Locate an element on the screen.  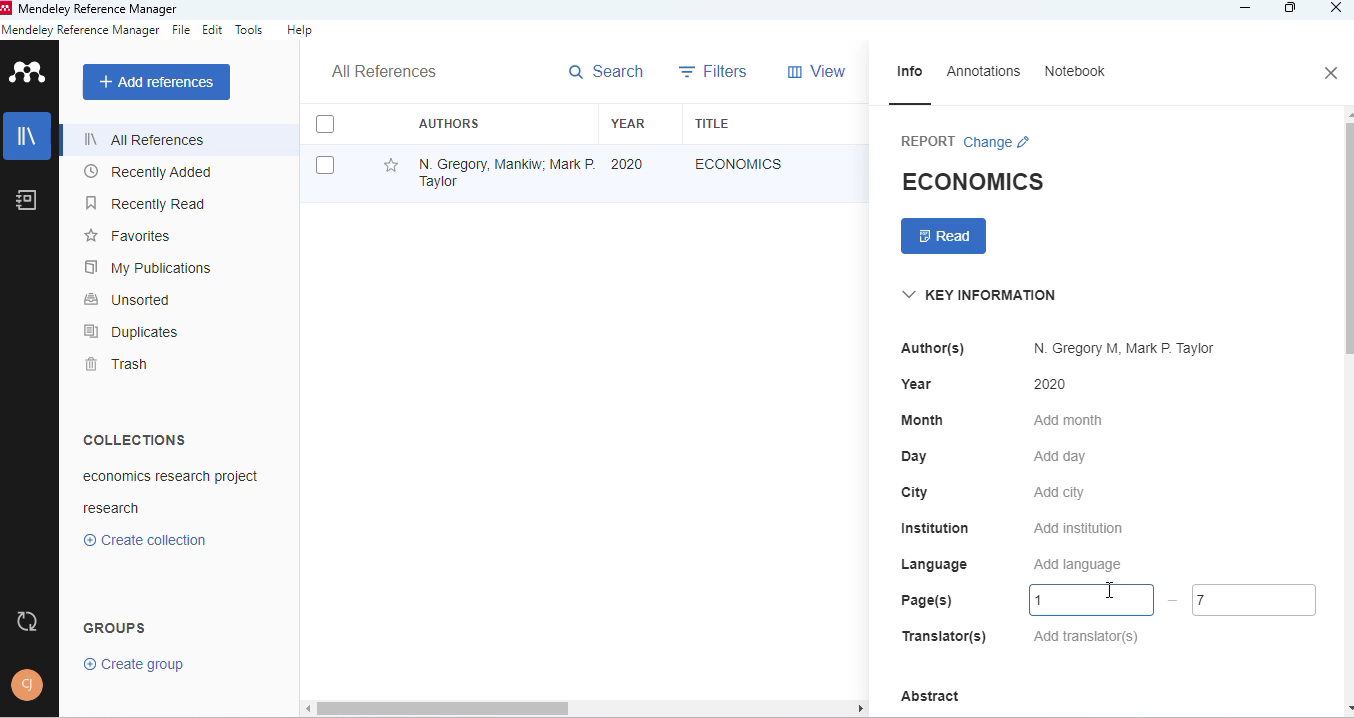
info is located at coordinates (909, 72).